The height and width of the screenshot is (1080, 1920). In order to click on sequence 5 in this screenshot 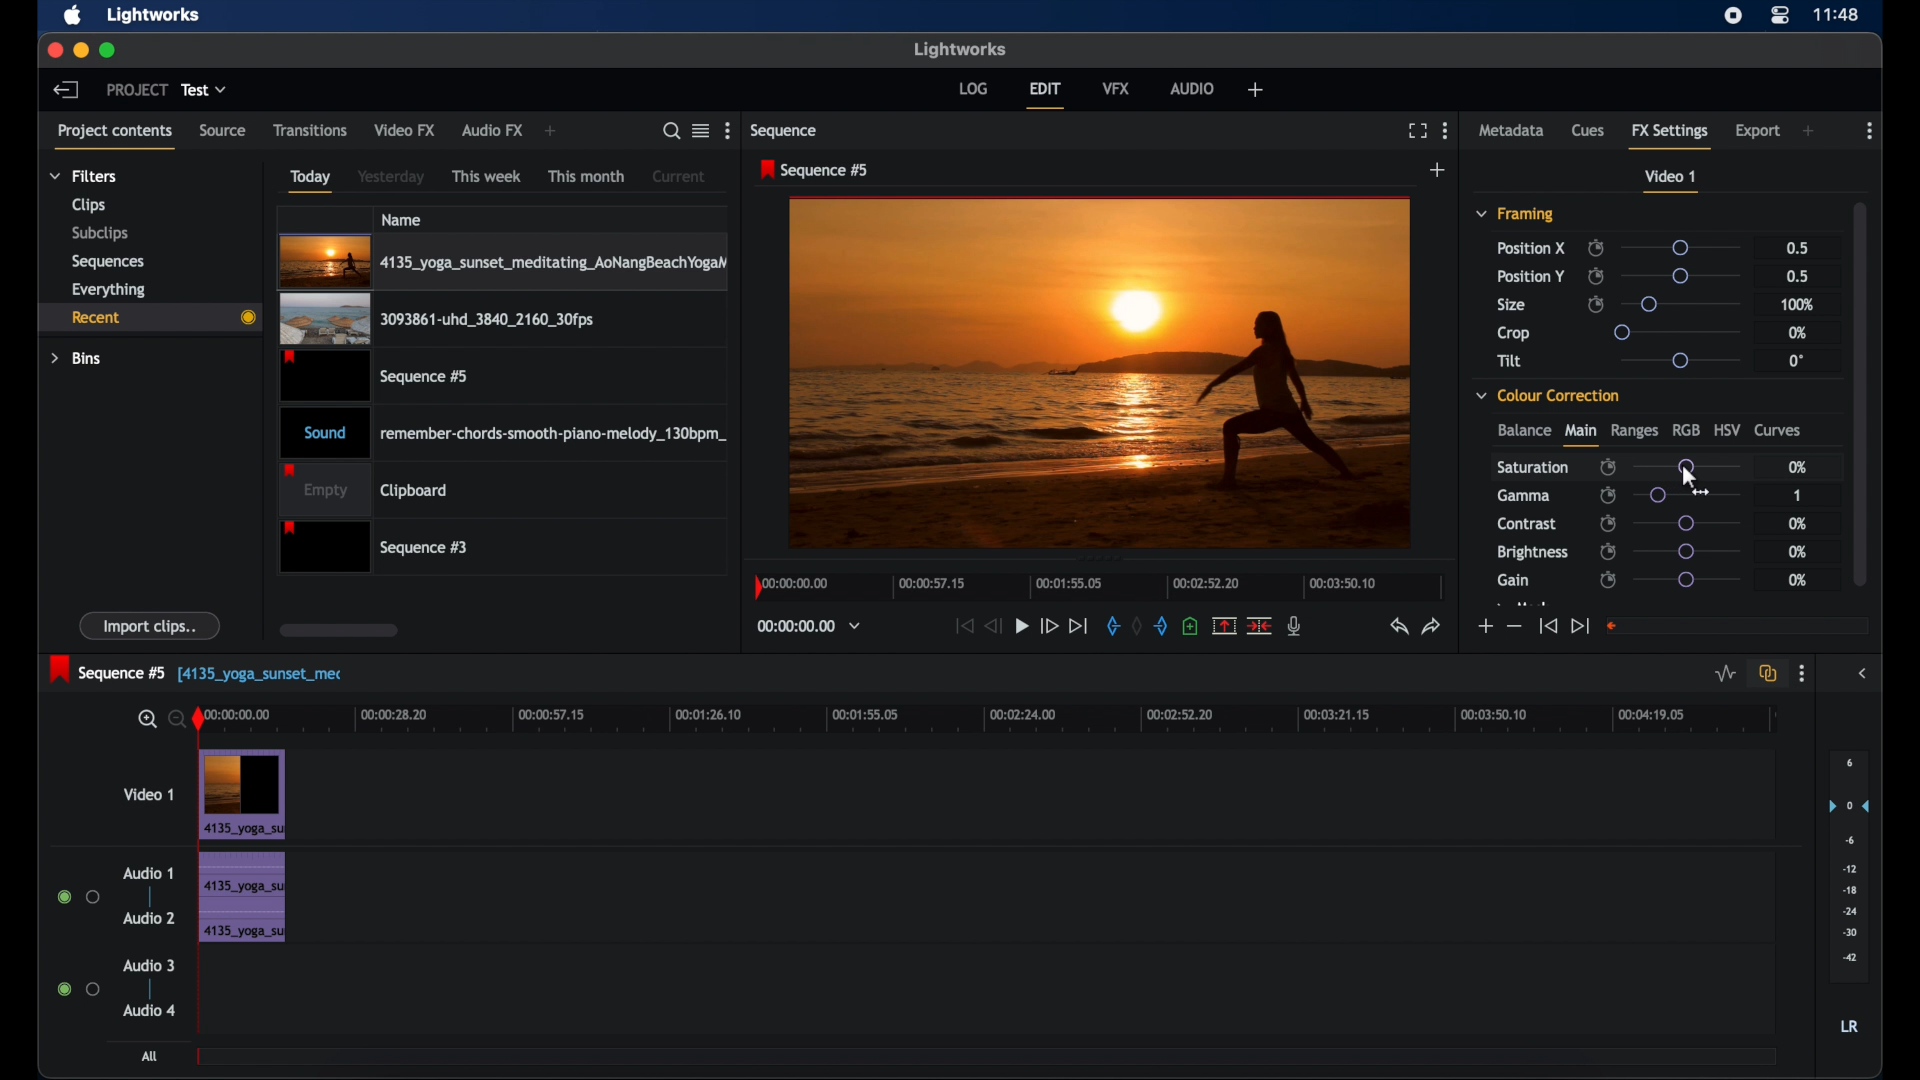, I will do `click(815, 171)`.